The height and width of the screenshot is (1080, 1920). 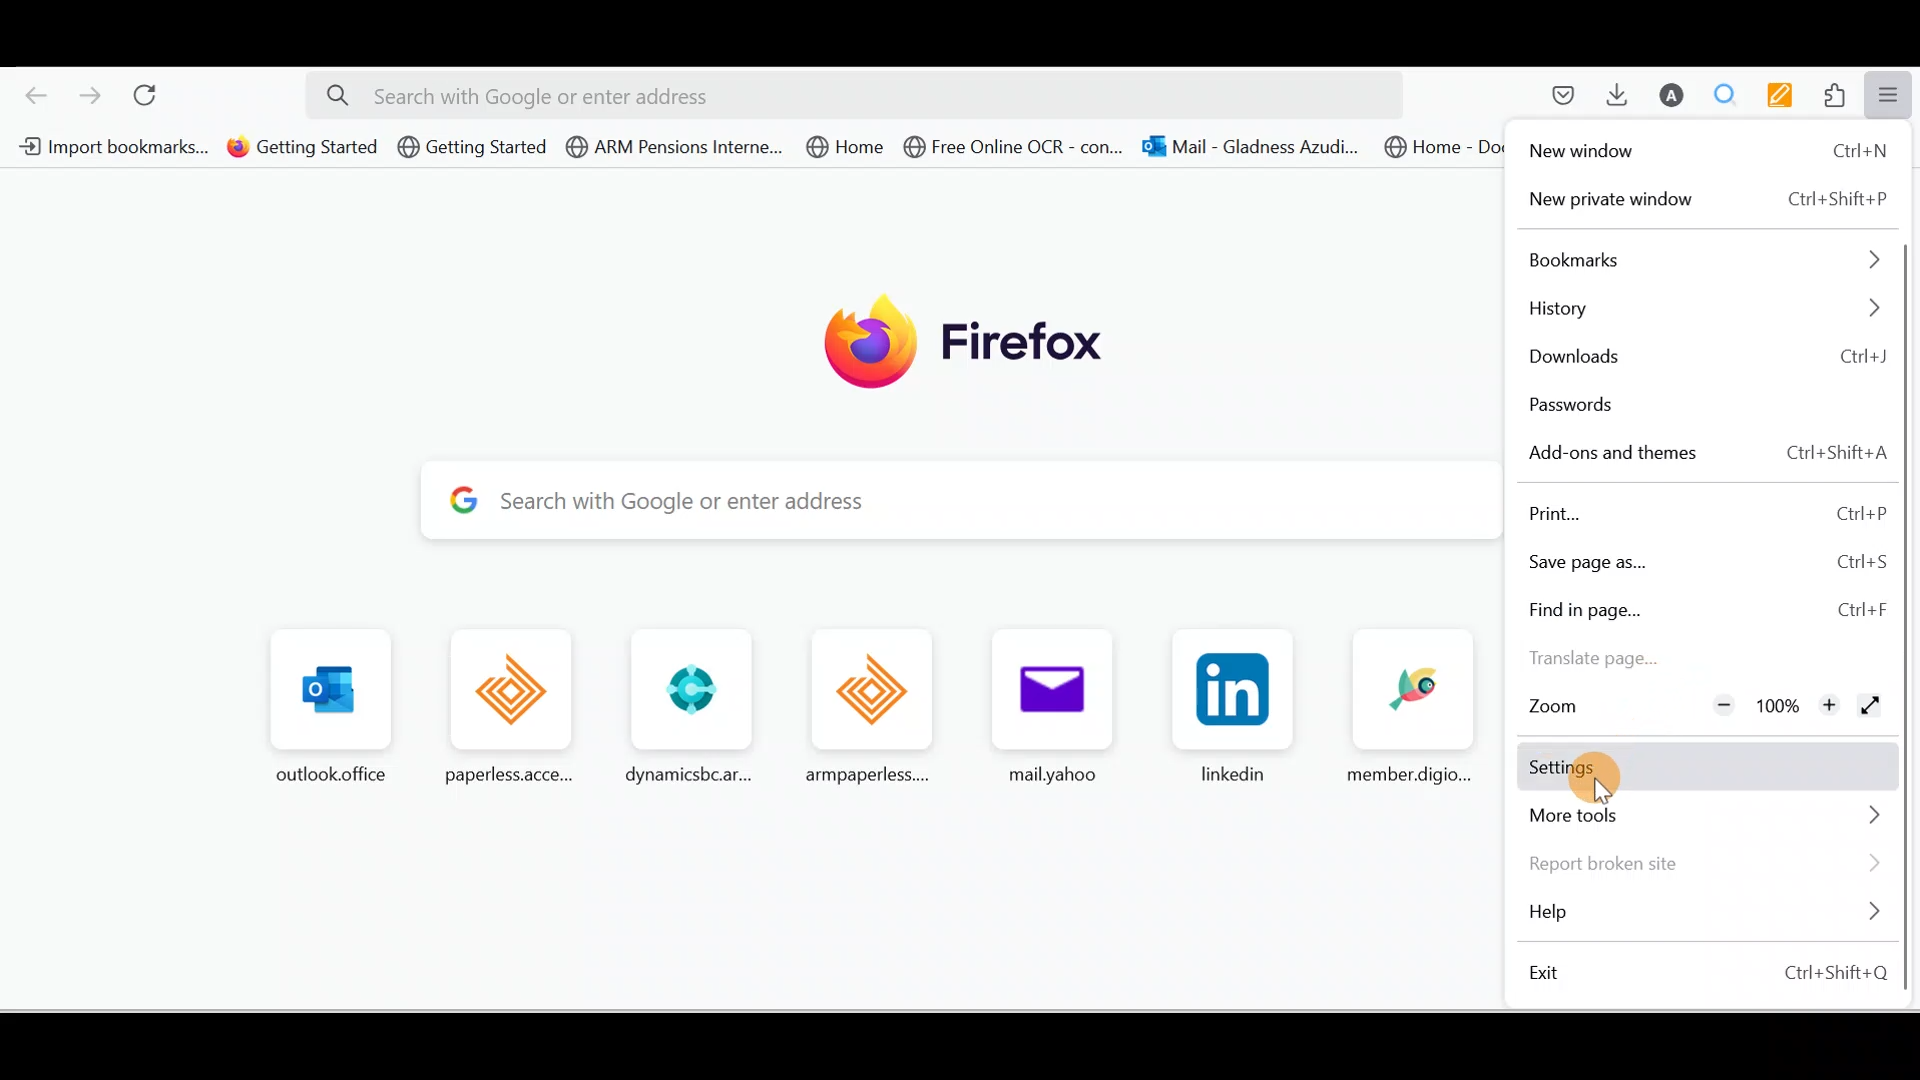 I want to click on Go forward back one page, so click(x=93, y=94).